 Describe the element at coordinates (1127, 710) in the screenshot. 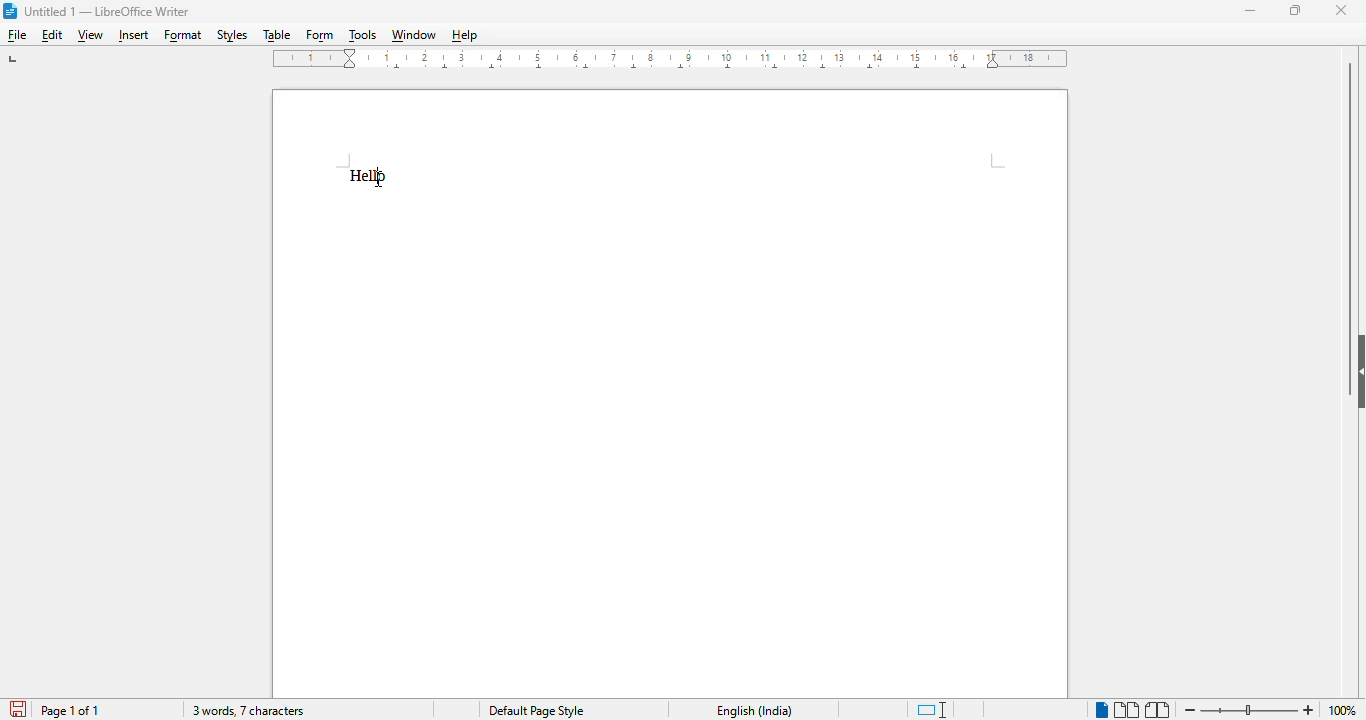

I see `multi-page view` at that location.